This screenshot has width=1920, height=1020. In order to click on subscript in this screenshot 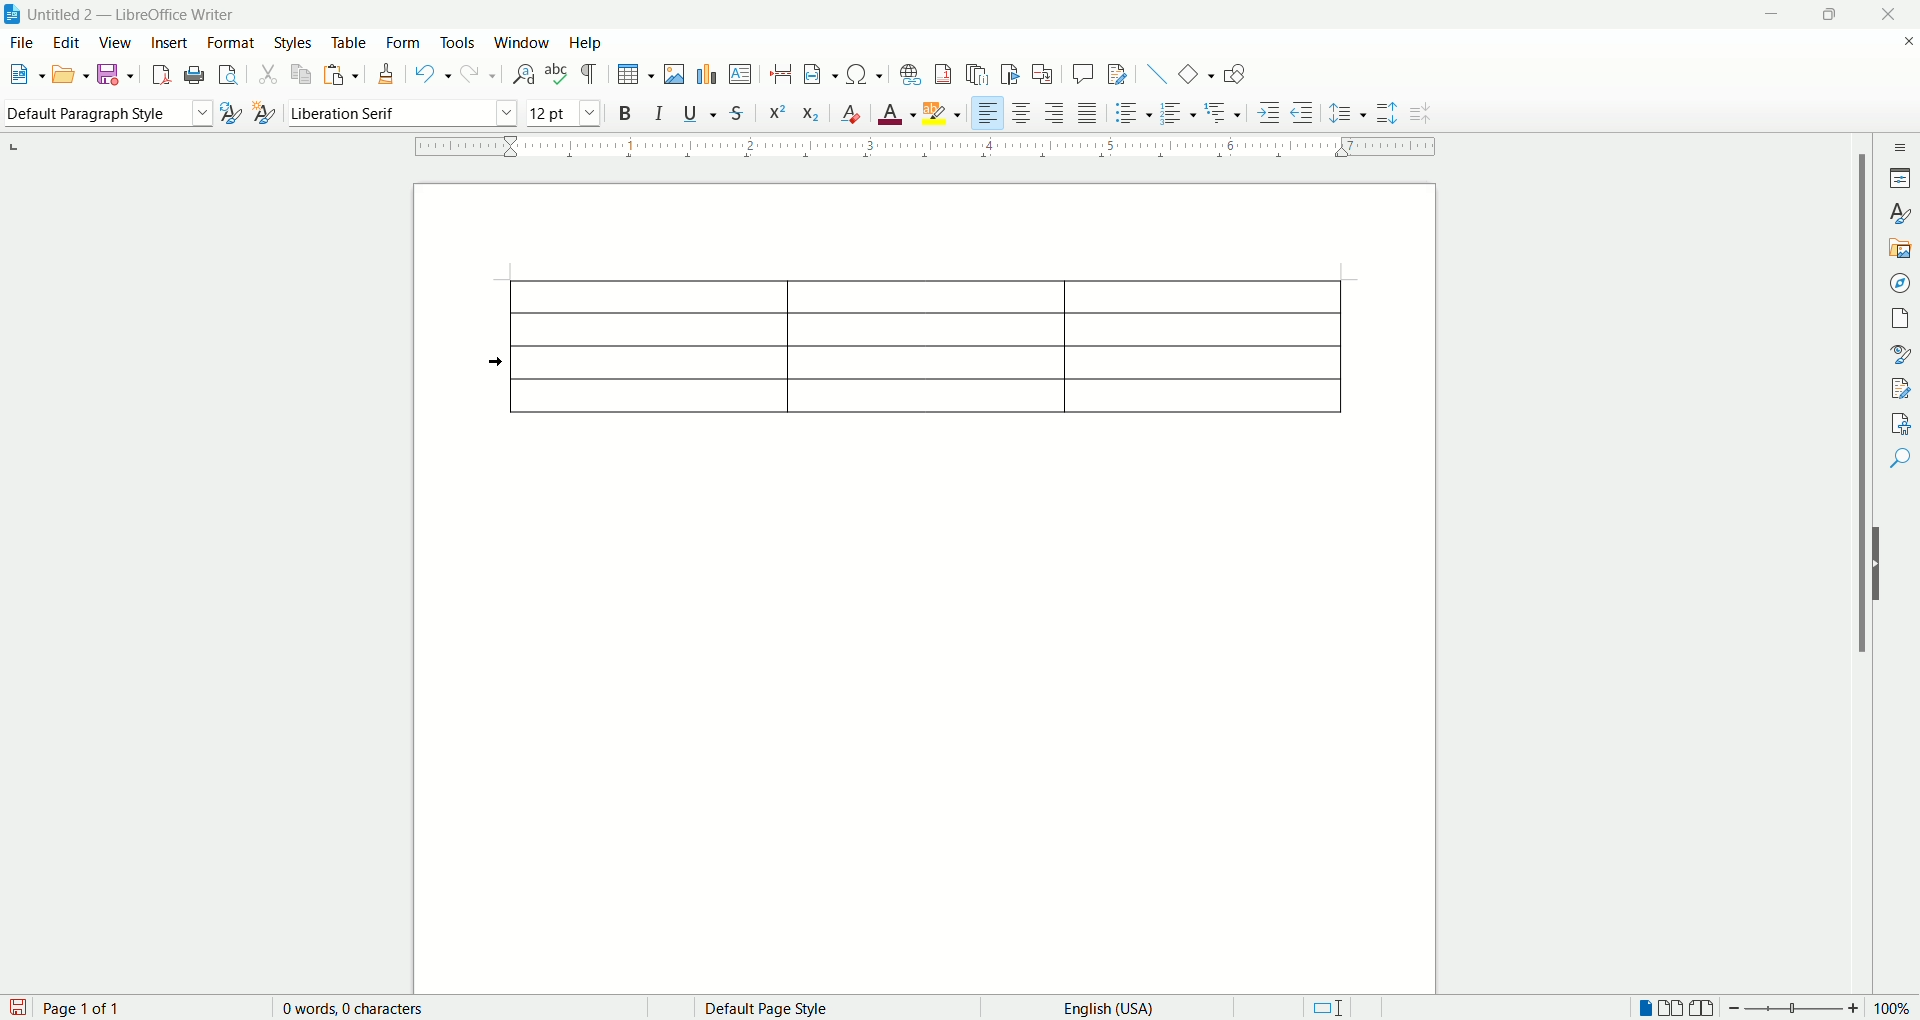, I will do `click(810, 113)`.